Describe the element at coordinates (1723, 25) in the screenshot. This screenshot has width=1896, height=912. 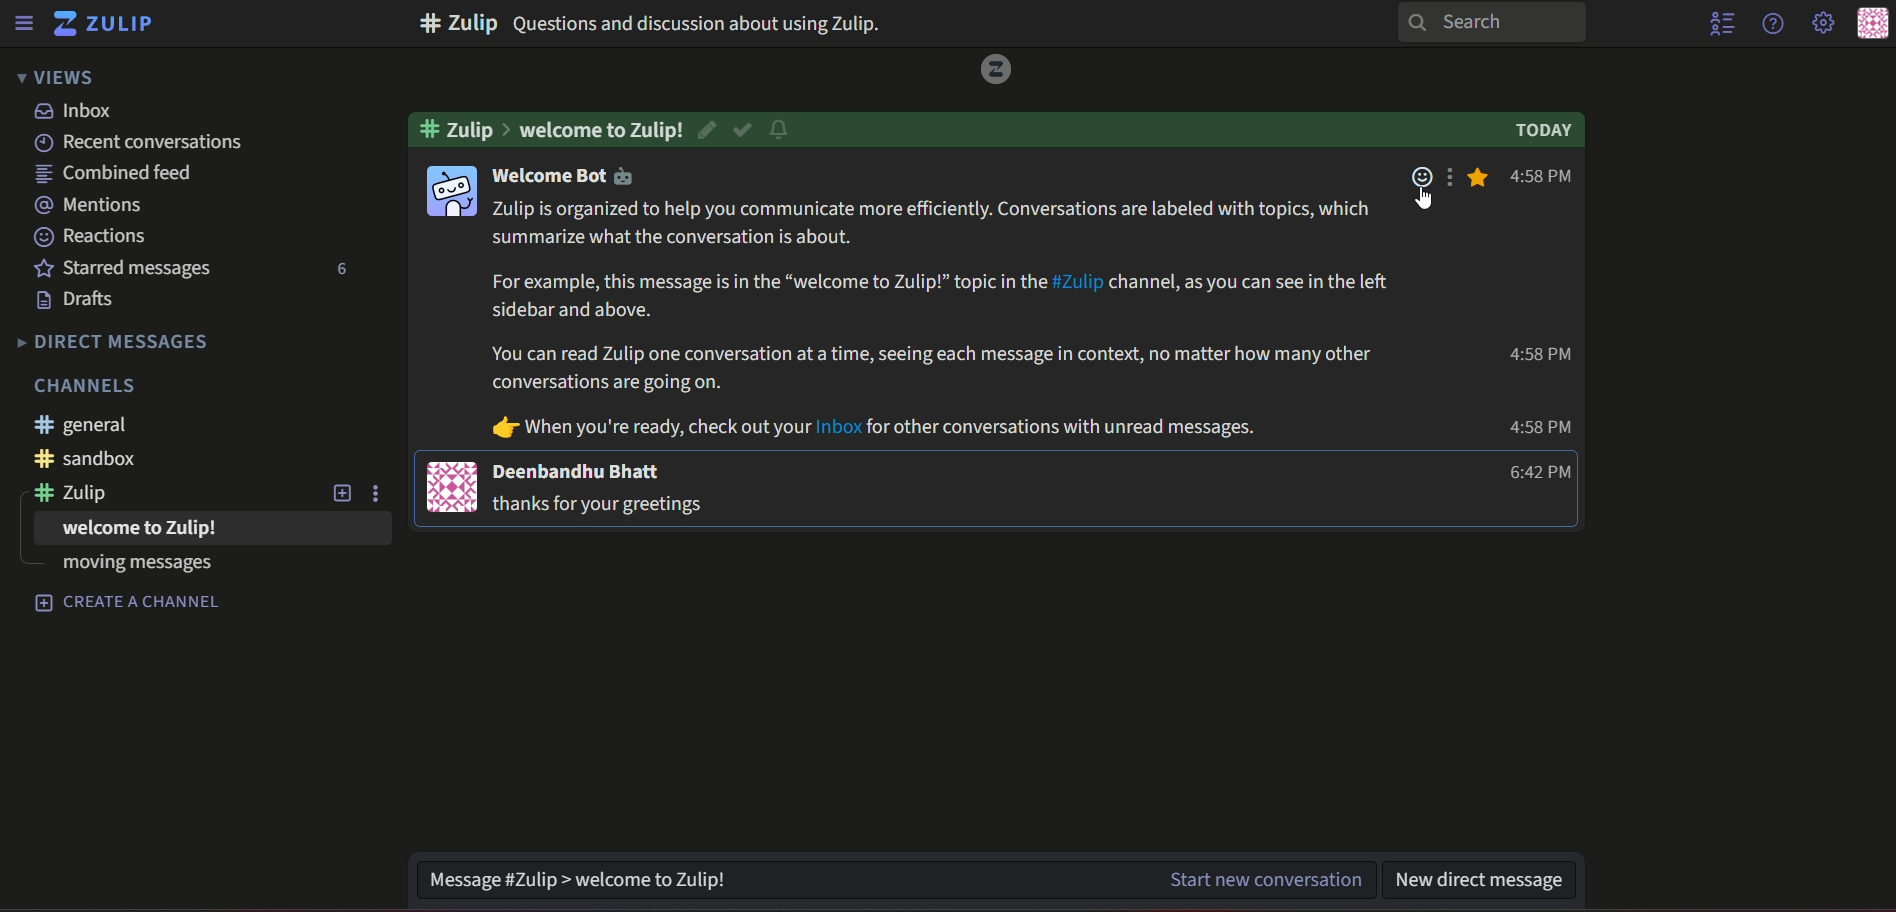
I see `user list` at that location.